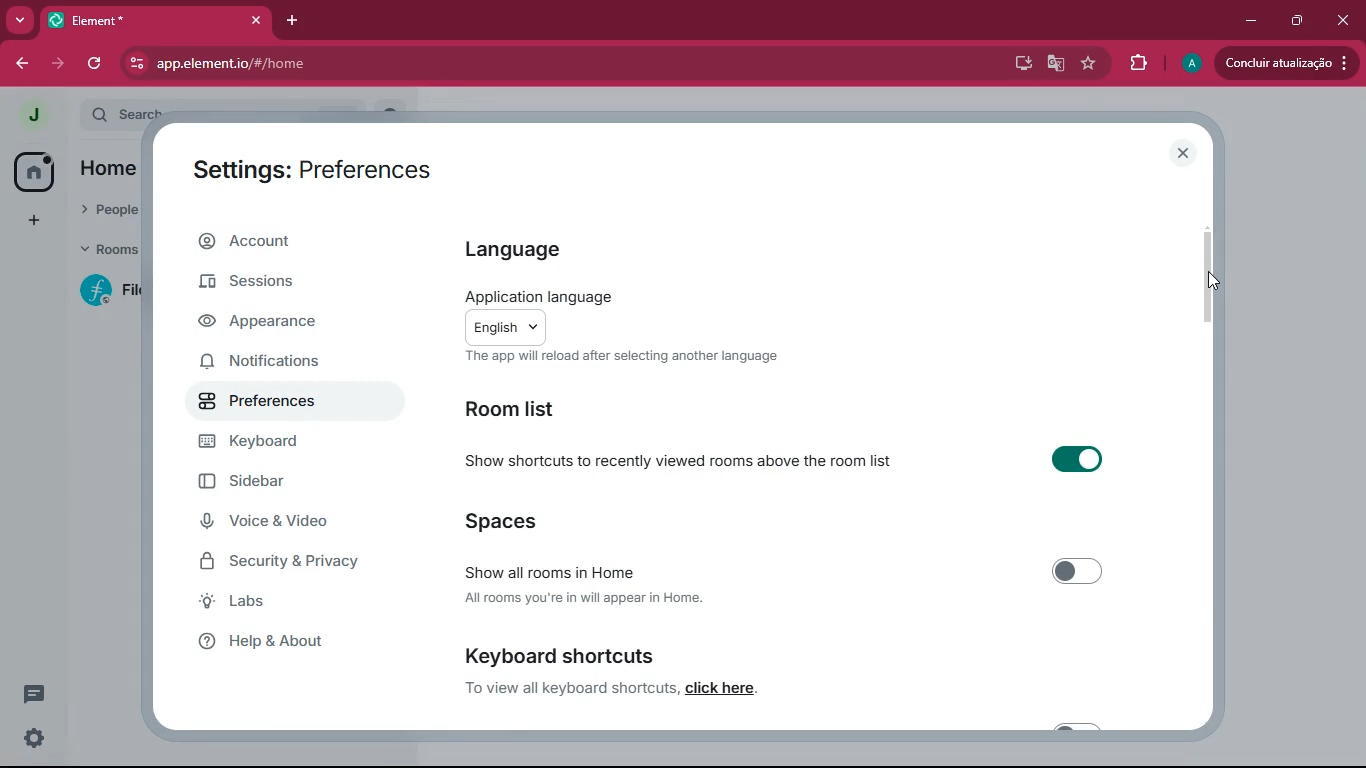  What do you see at coordinates (61, 64) in the screenshot?
I see `forward` at bounding box center [61, 64].